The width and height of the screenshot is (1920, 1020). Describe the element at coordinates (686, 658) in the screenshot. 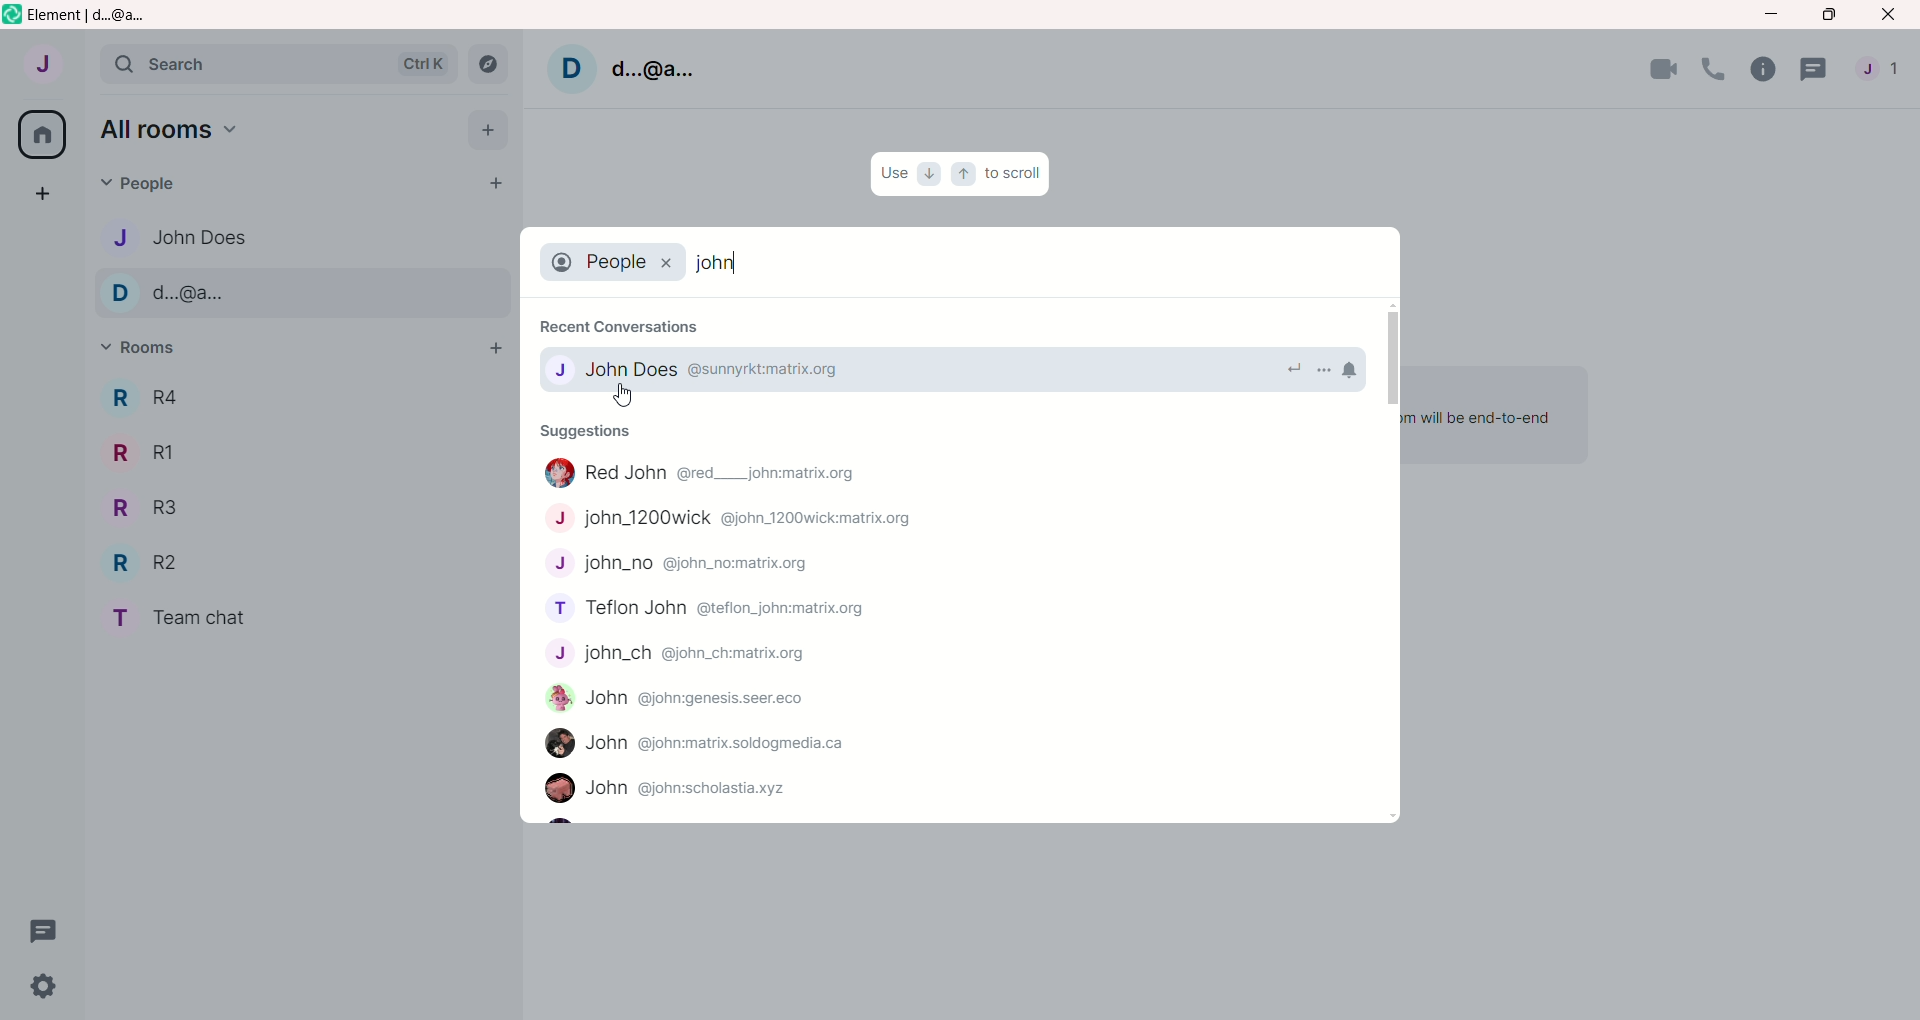

I see `john ch` at that location.